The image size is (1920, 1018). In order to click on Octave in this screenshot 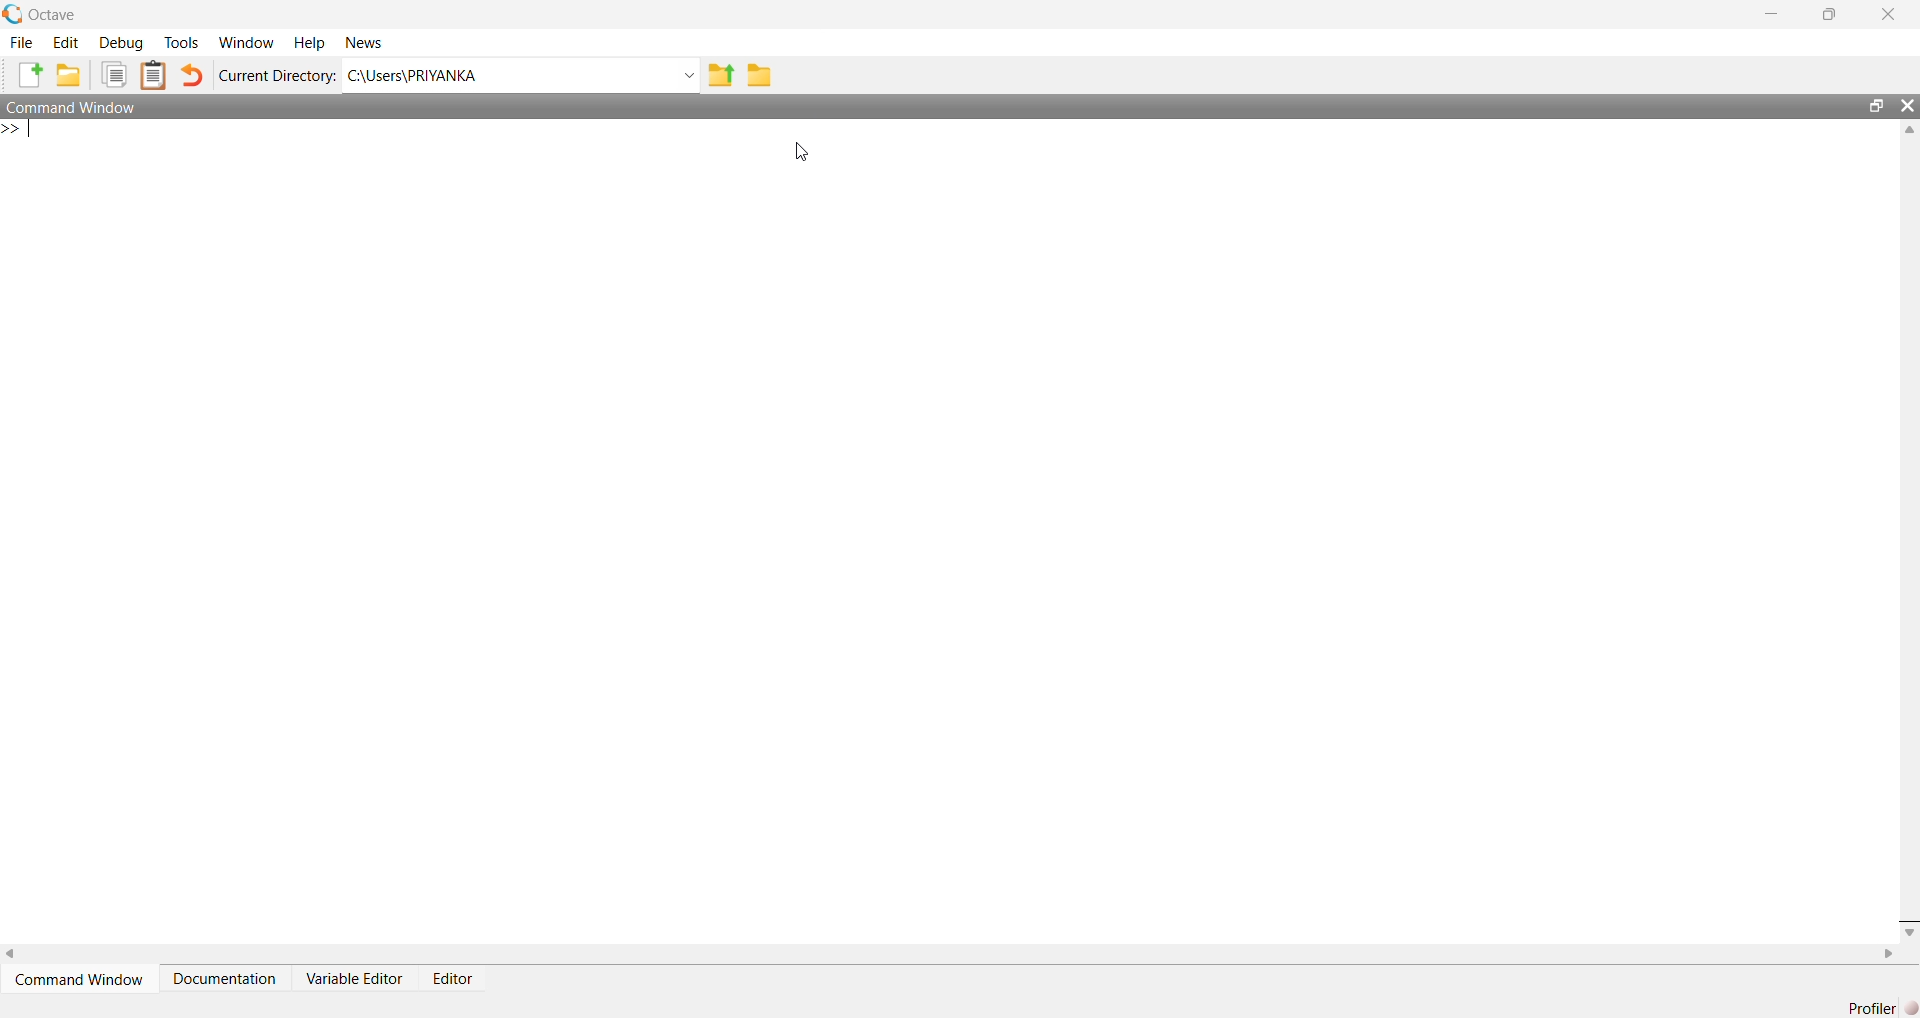, I will do `click(49, 15)`.